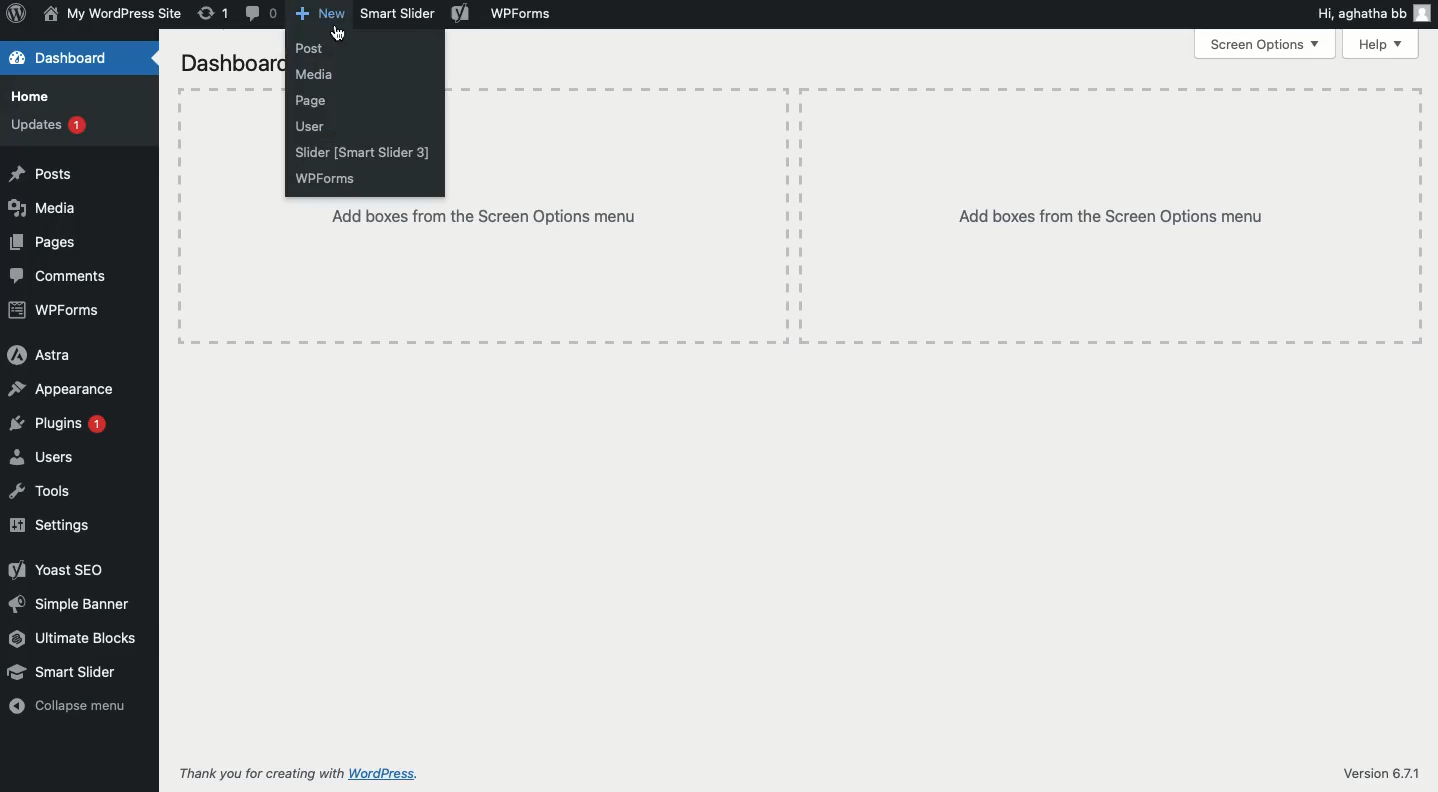 The width and height of the screenshot is (1438, 792). I want to click on Thank you for creating with WordPress, so click(302, 773).